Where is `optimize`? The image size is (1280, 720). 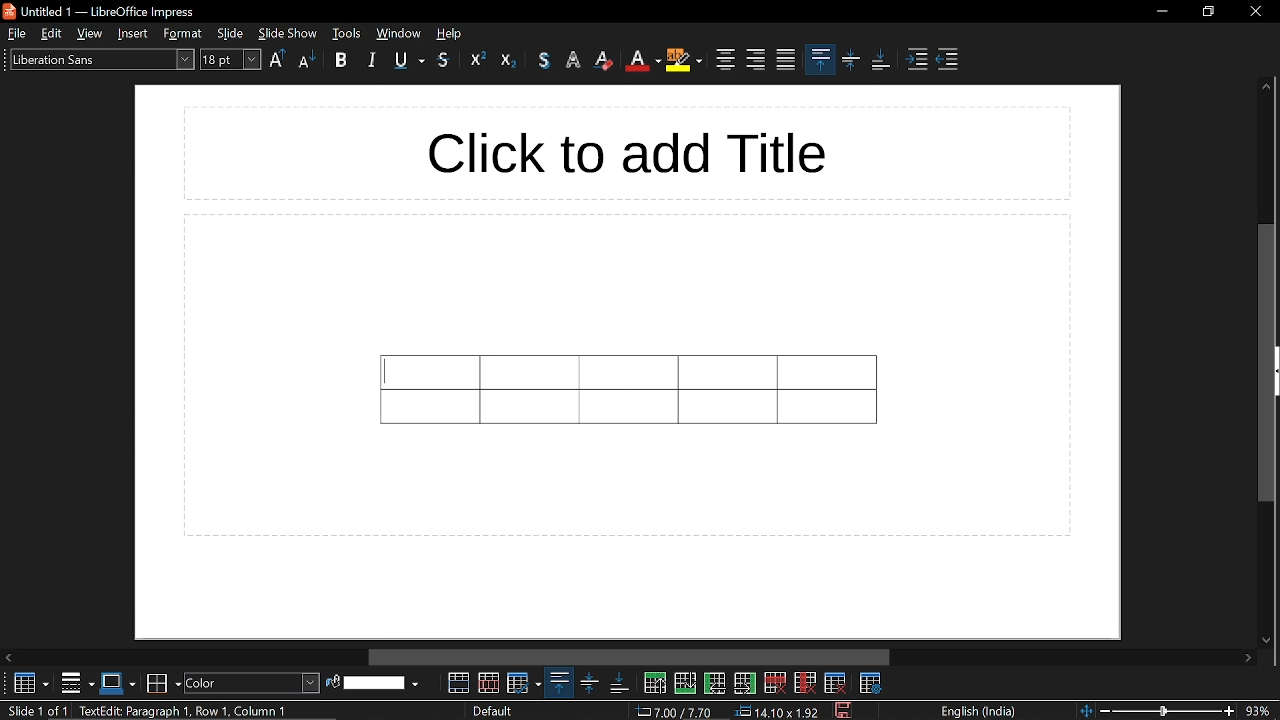
optimize is located at coordinates (525, 682).